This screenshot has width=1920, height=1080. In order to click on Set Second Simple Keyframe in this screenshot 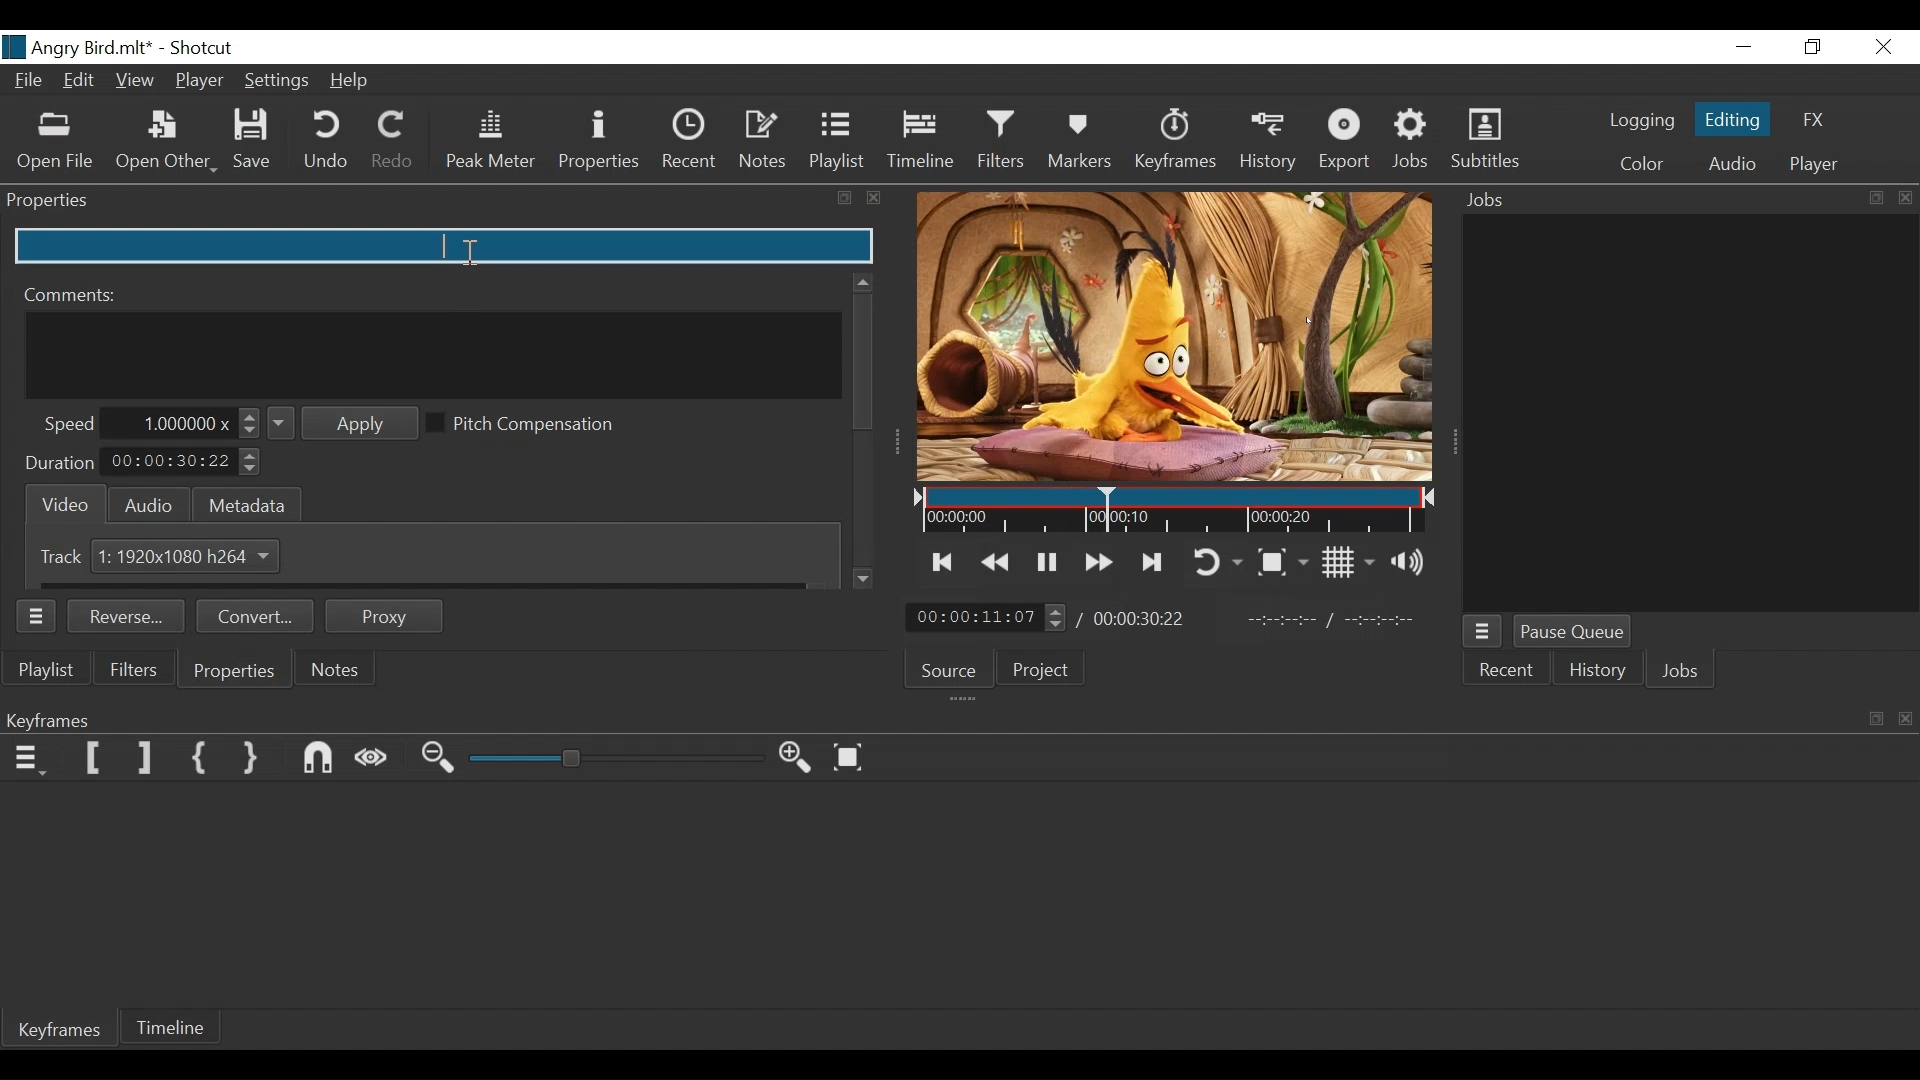, I will do `click(255, 759)`.